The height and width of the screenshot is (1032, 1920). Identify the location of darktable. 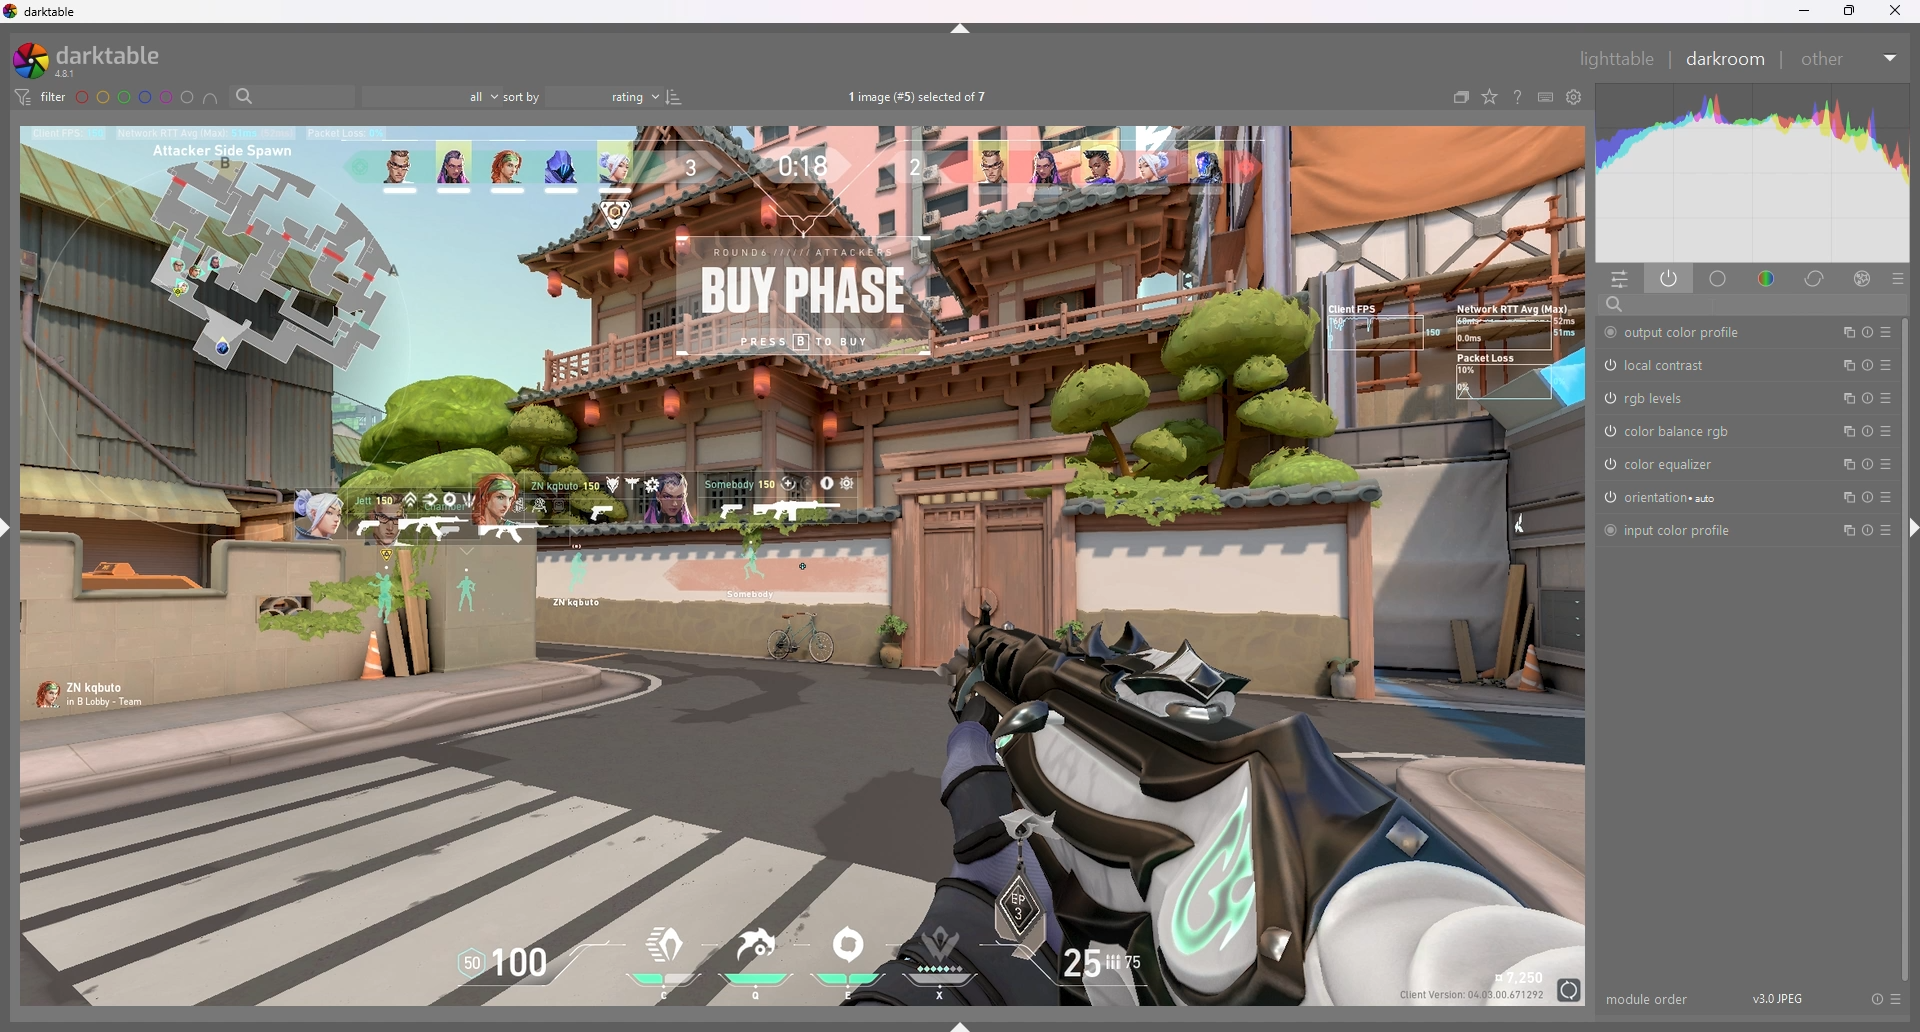
(98, 59).